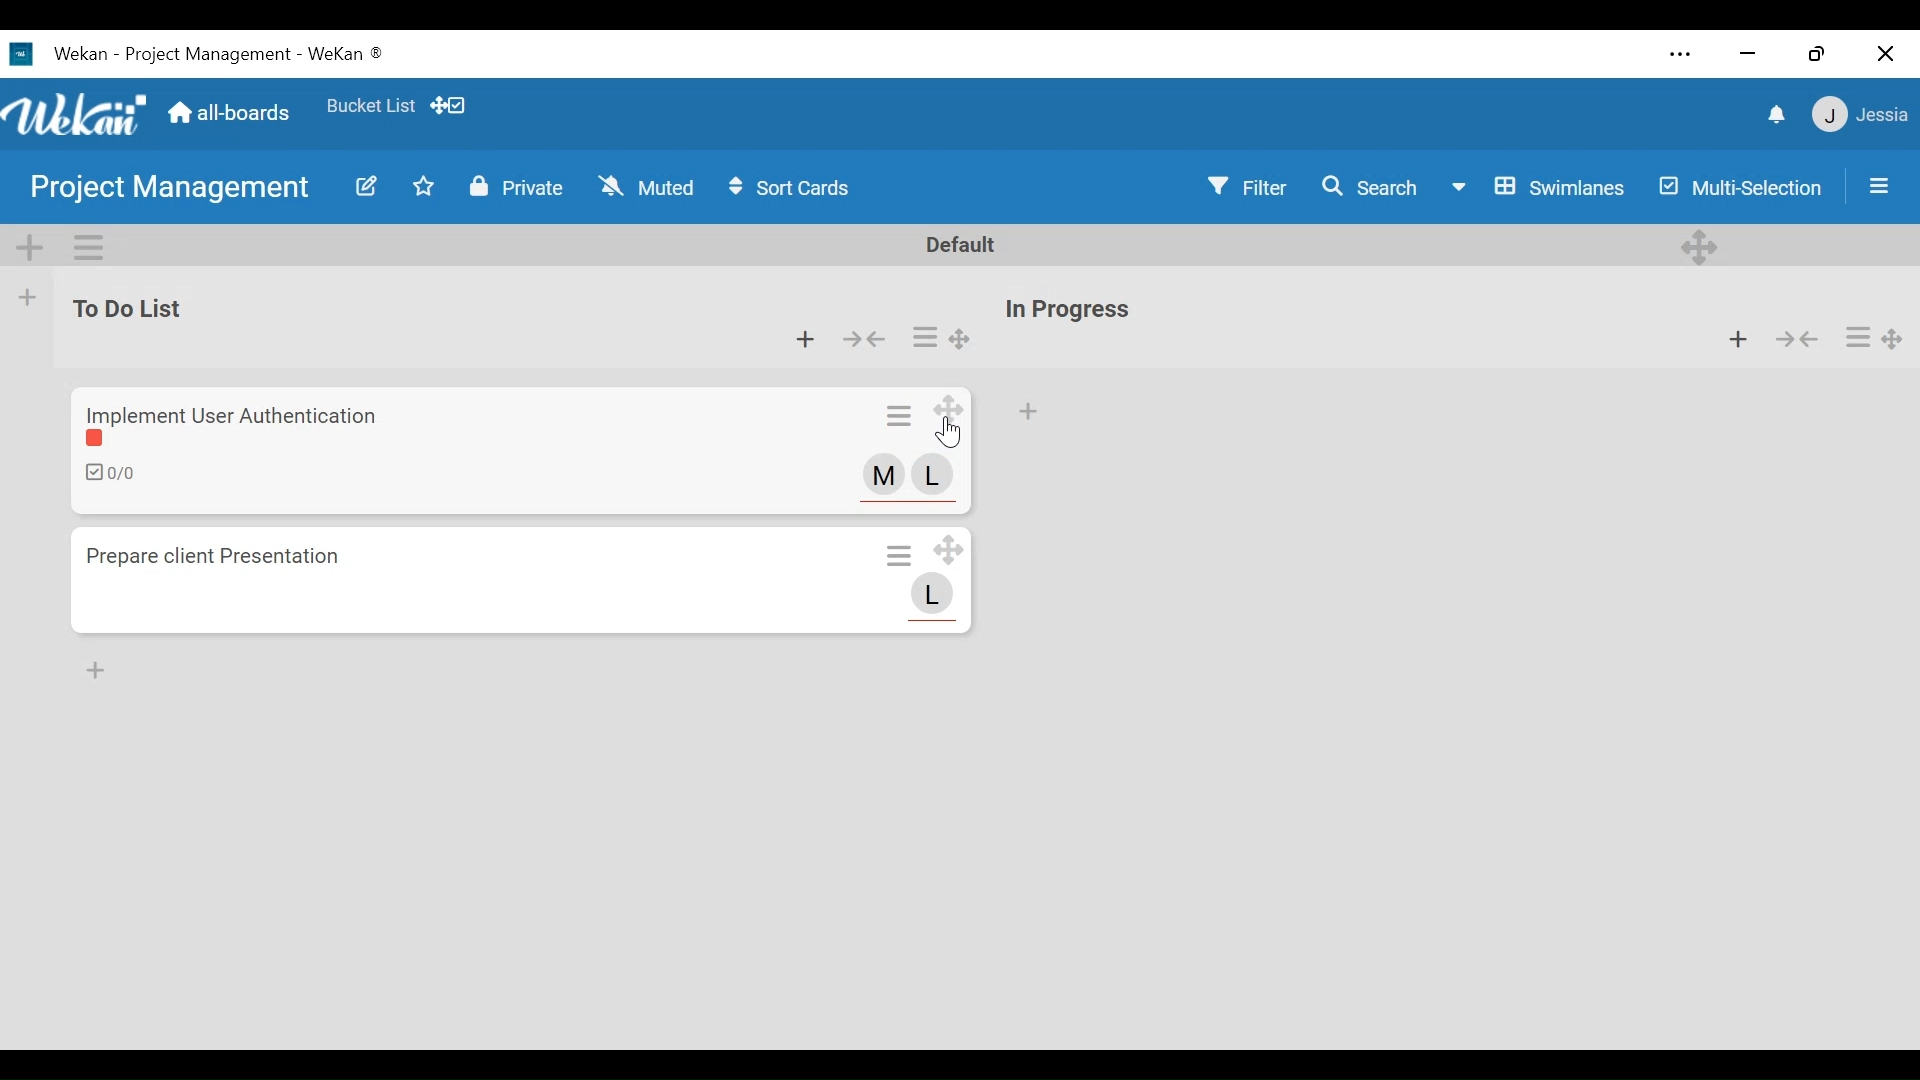 This screenshot has width=1920, height=1080. Describe the element at coordinates (962, 244) in the screenshot. I see `Default` at that location.